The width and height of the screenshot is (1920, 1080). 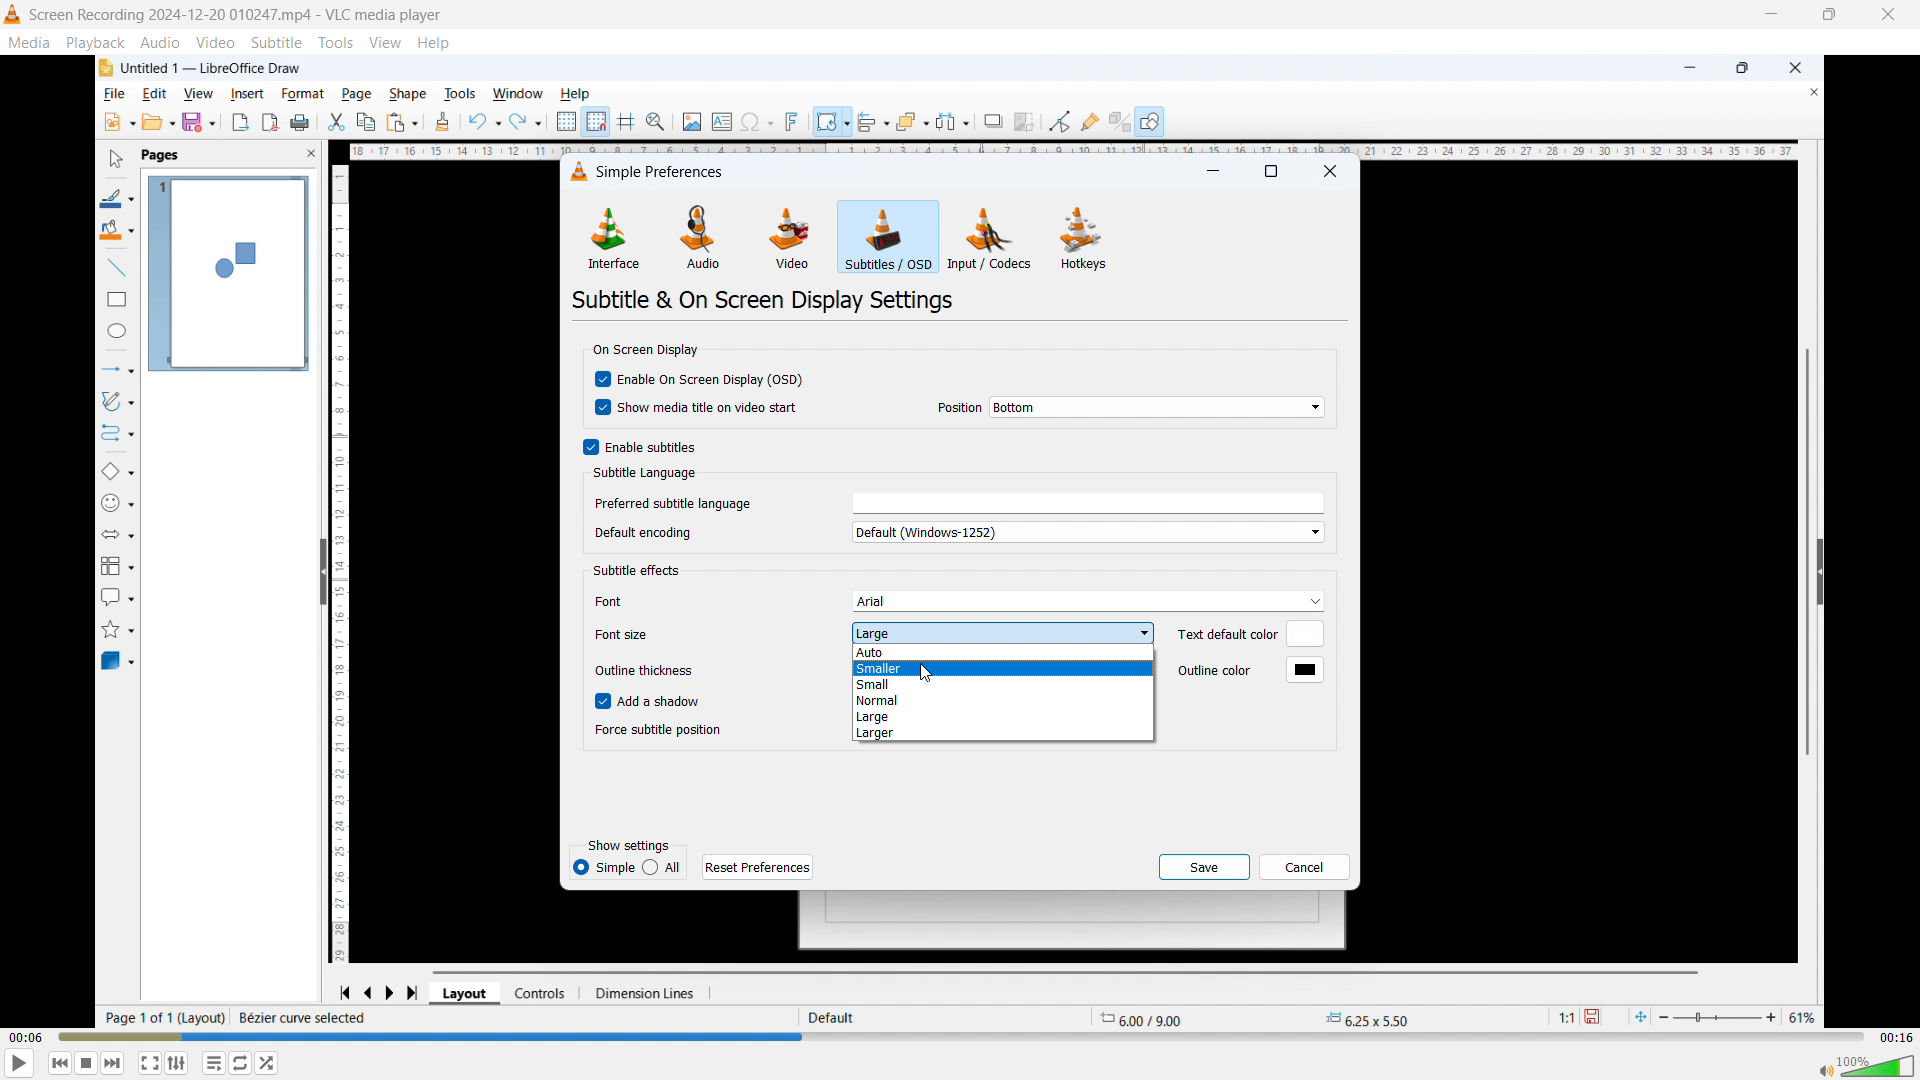 I want to click on Audio , so click(x=701, y=237).